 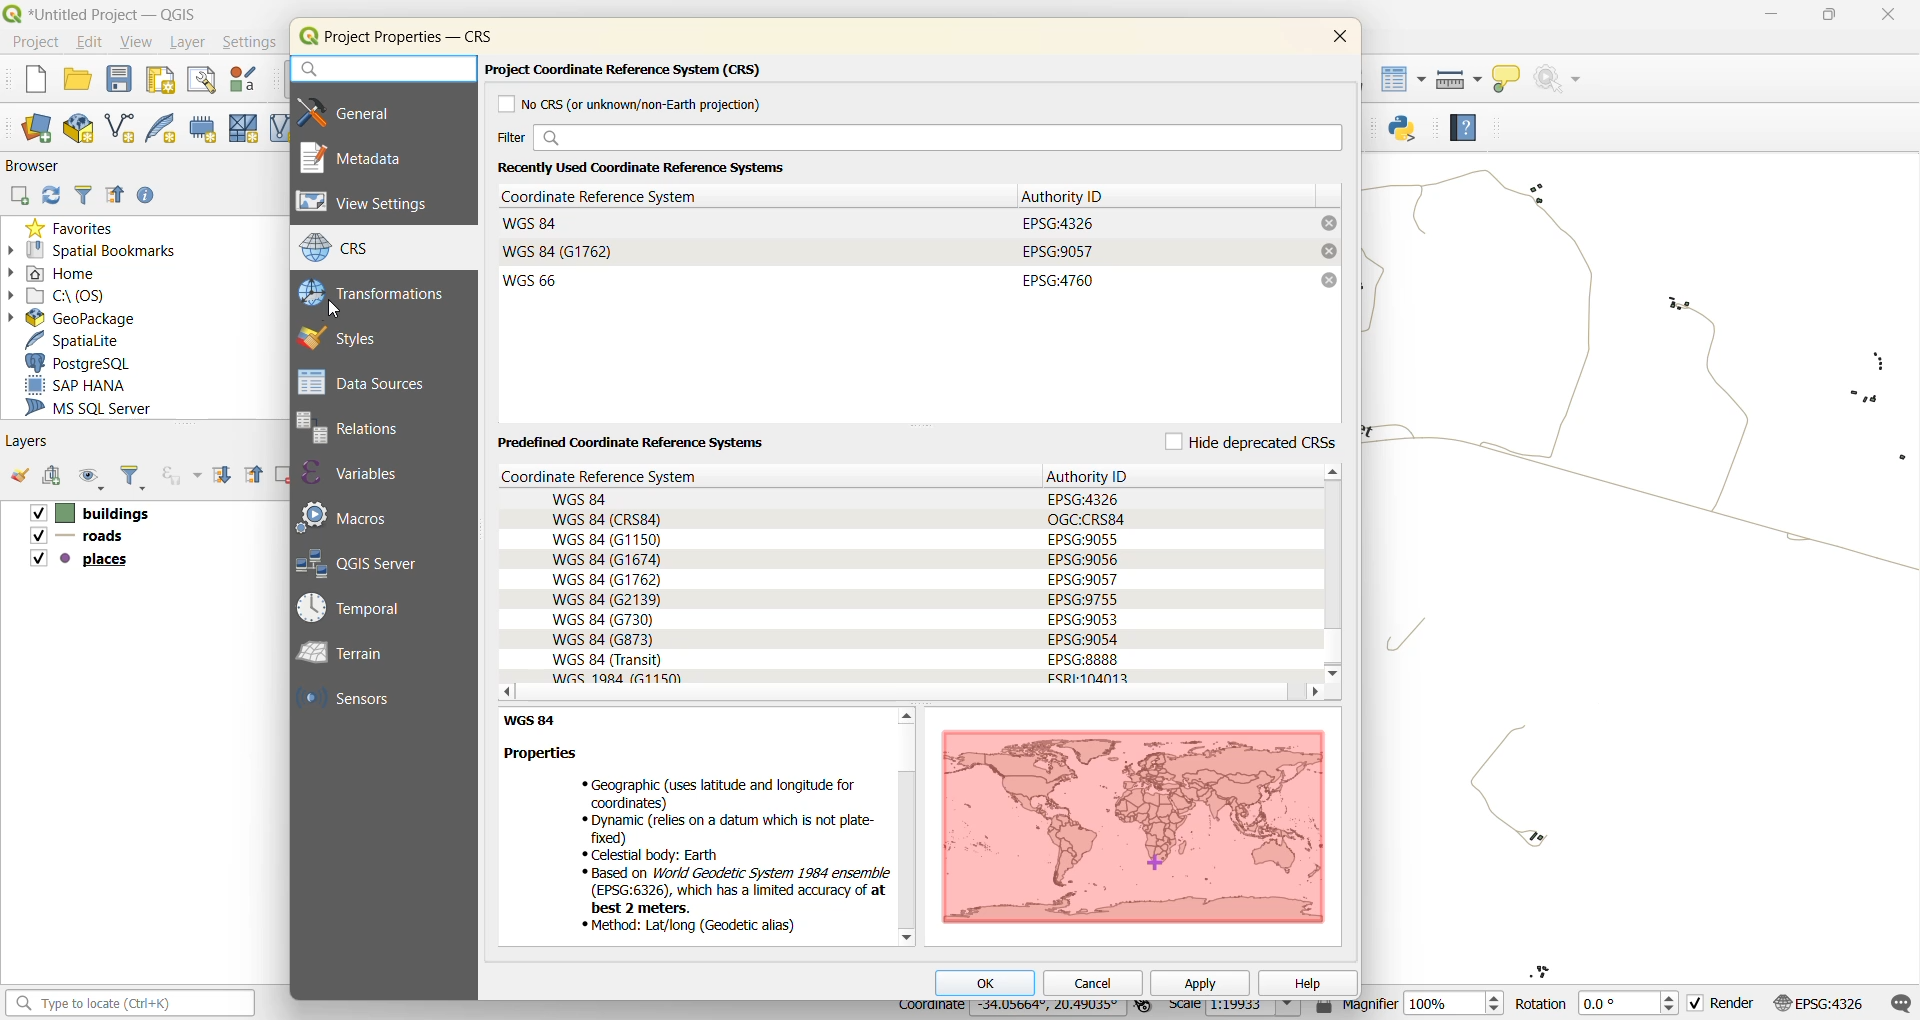 What do you see at coordinates (1088, 518) in the screenshot?
I see `OGC:CRS84` at bounding box center [1088, 518].